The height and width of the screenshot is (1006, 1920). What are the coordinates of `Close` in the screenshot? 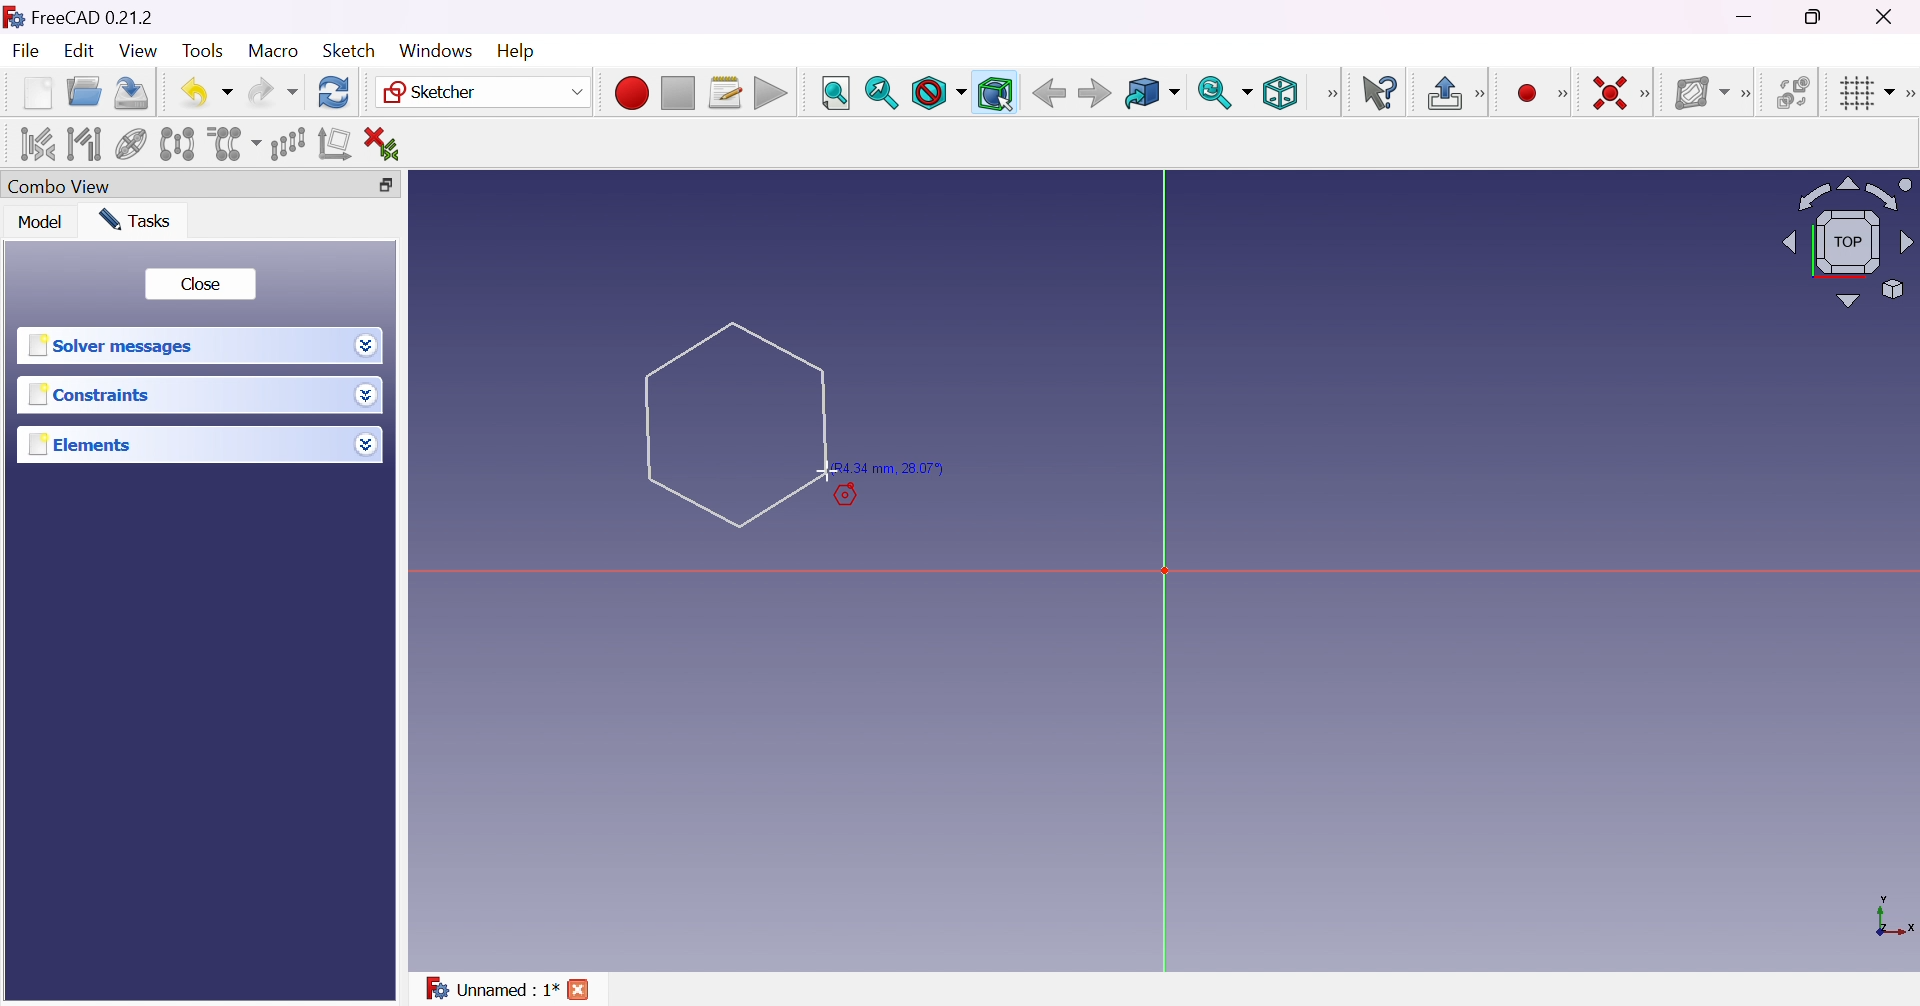 It's located at (199, 285).